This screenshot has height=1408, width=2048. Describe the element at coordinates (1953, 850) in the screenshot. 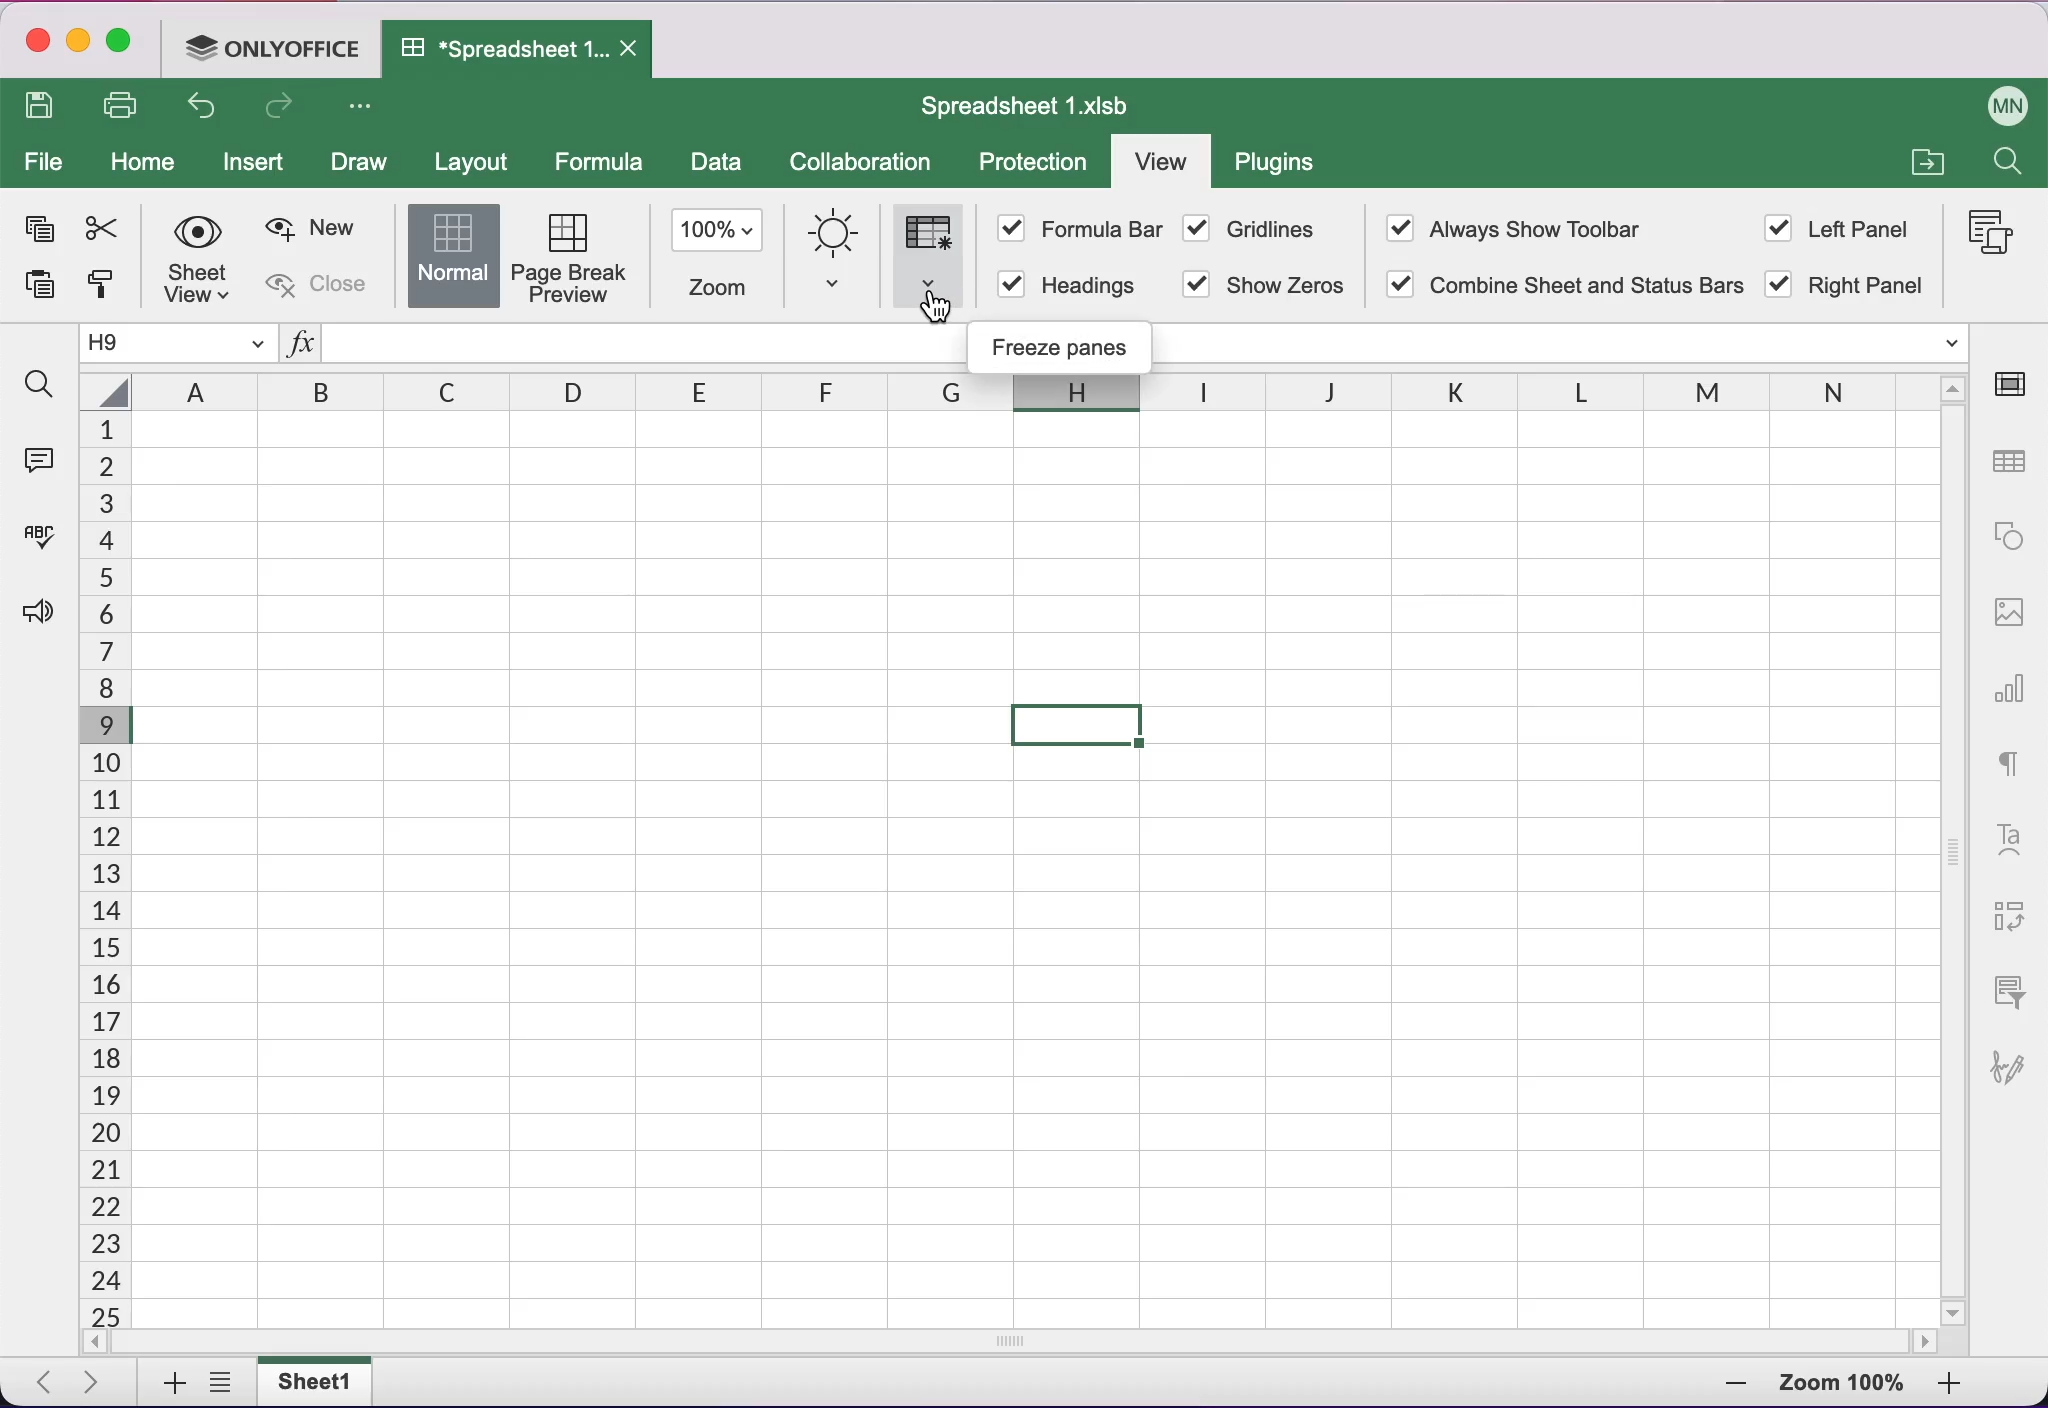

I see `vertical slider` at that location.